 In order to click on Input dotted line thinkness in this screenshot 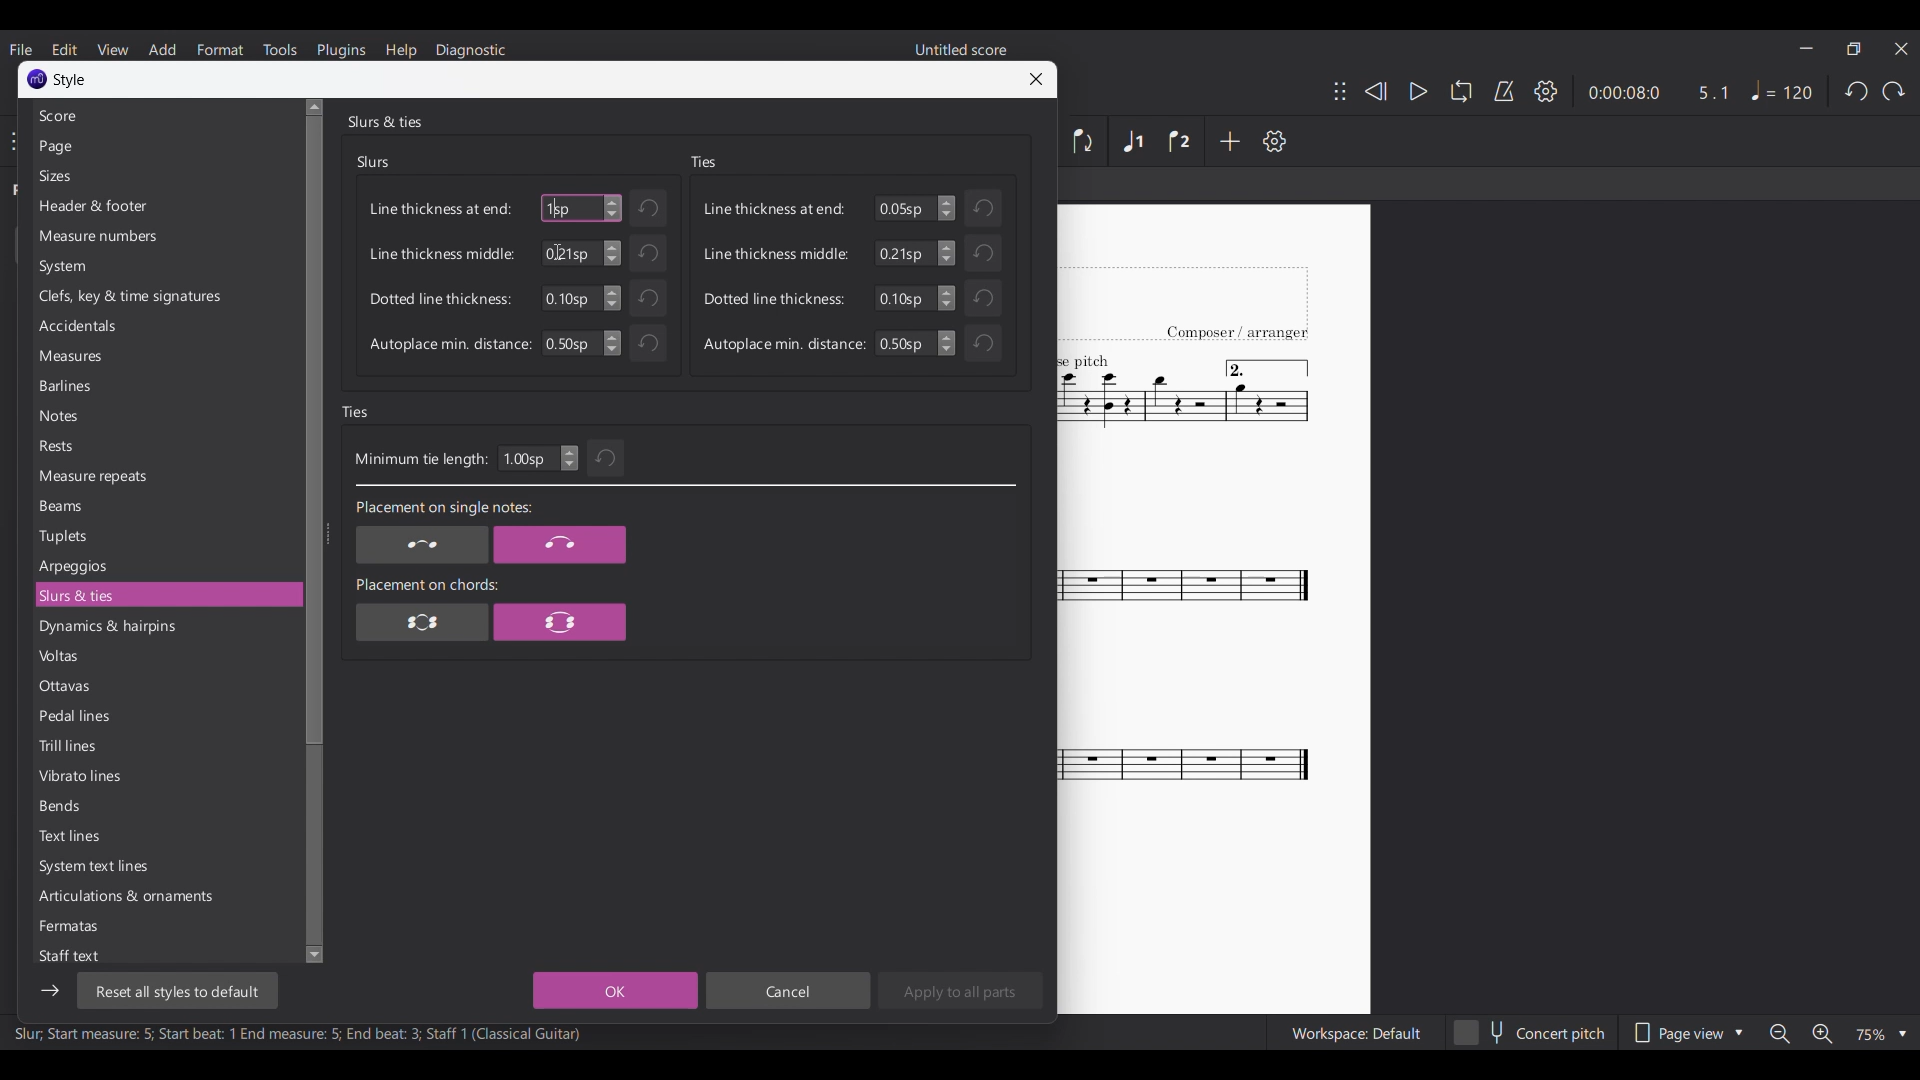, I will do `click(904, 298)`.